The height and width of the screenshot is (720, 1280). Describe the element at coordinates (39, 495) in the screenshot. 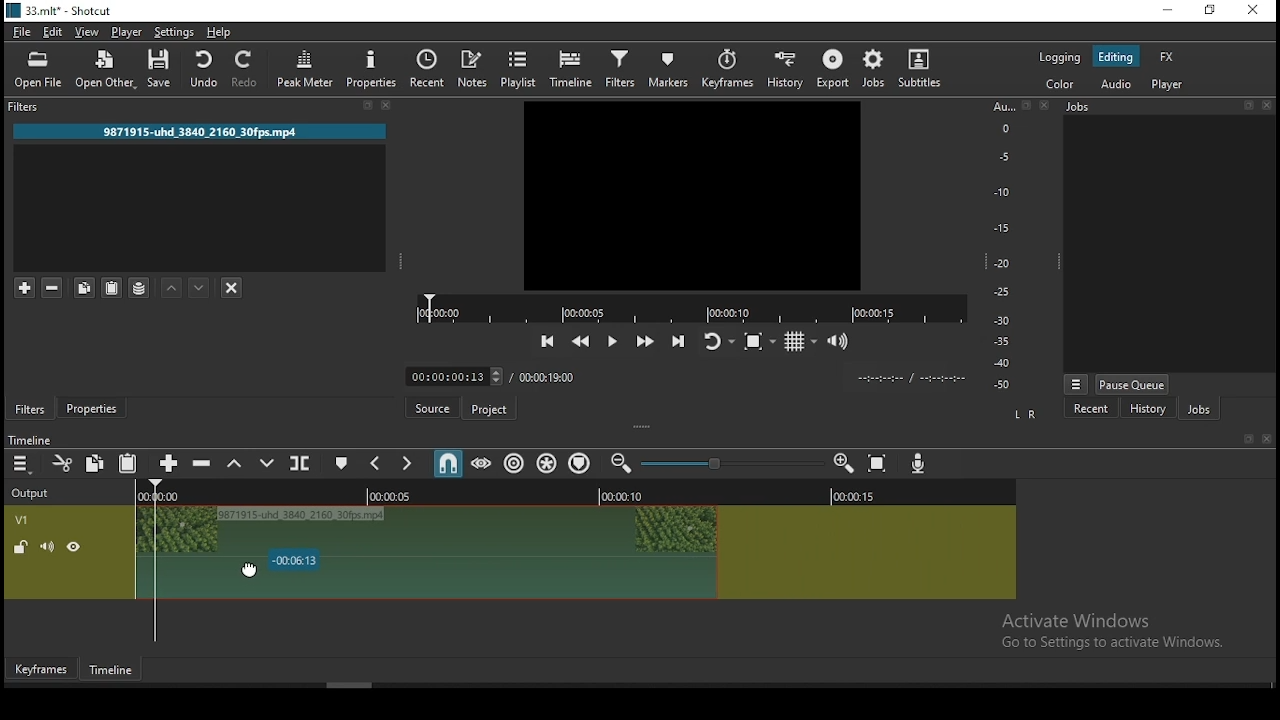

I see `output` at that location.